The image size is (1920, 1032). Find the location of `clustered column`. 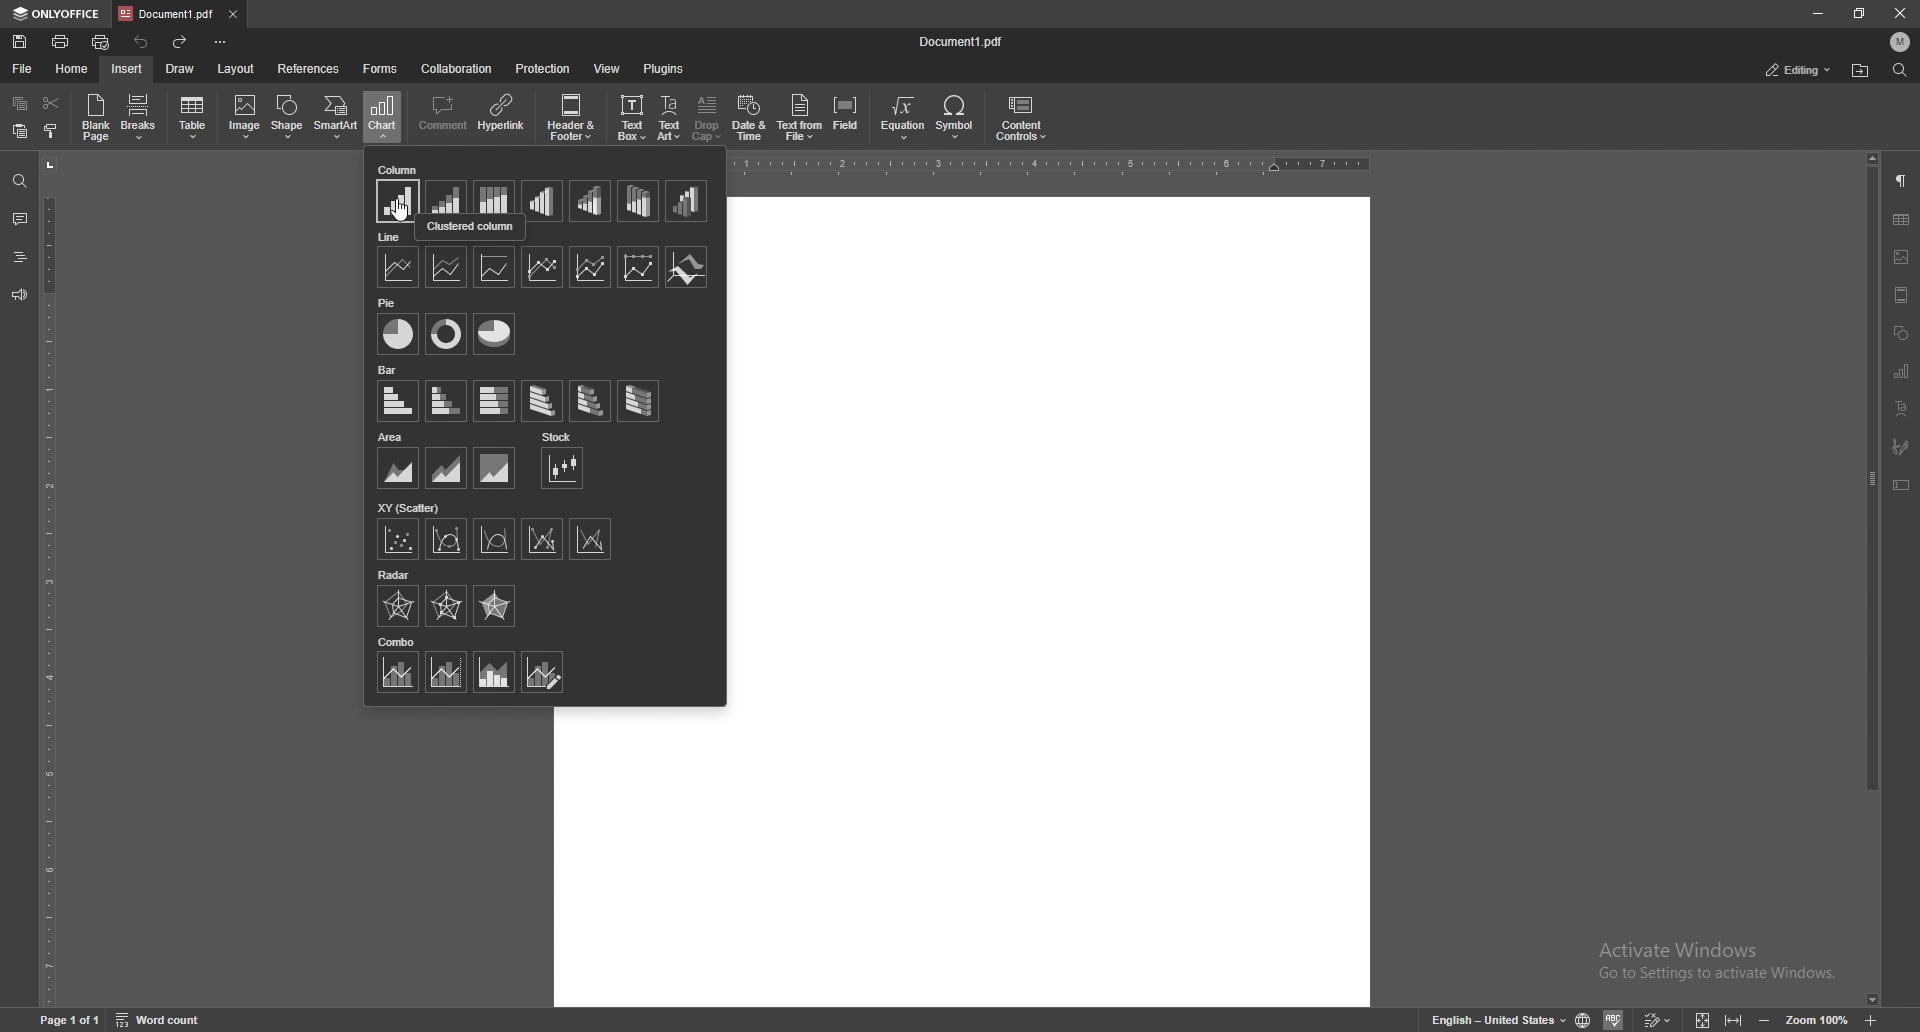

clustered column is located at coordinates (399, 203).